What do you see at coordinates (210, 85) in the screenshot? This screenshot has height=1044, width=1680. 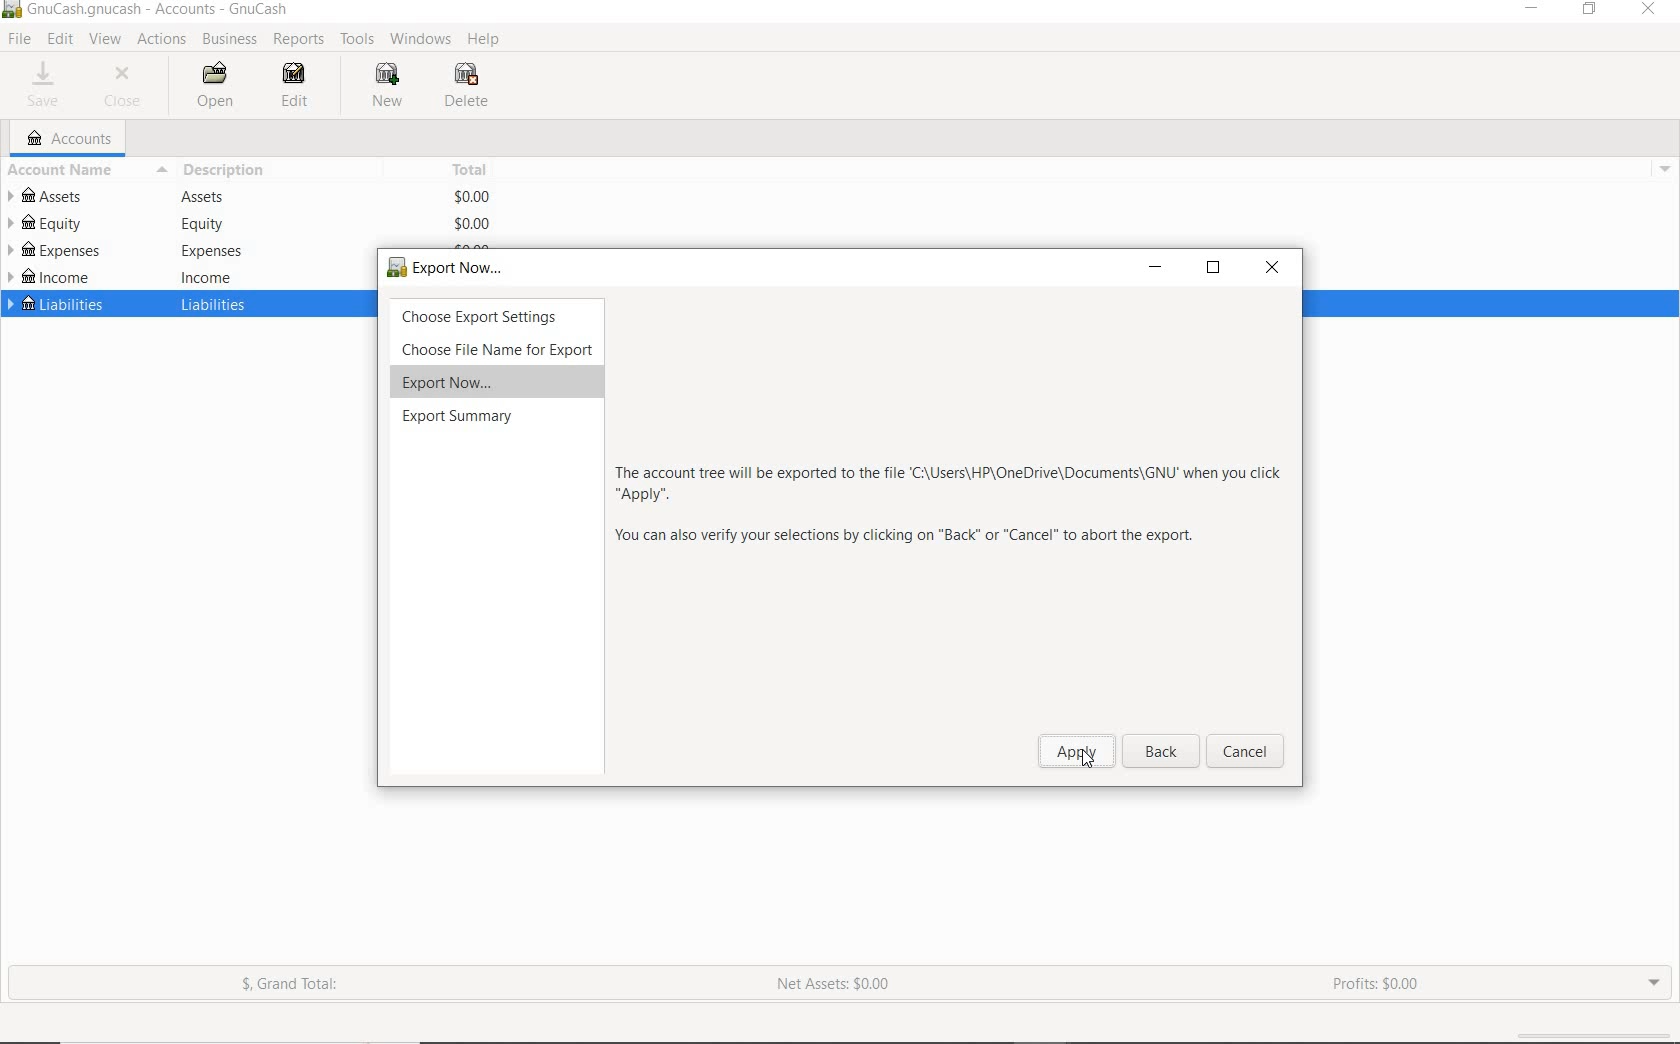 I see `OPEN` at bounding box center [210, 85].